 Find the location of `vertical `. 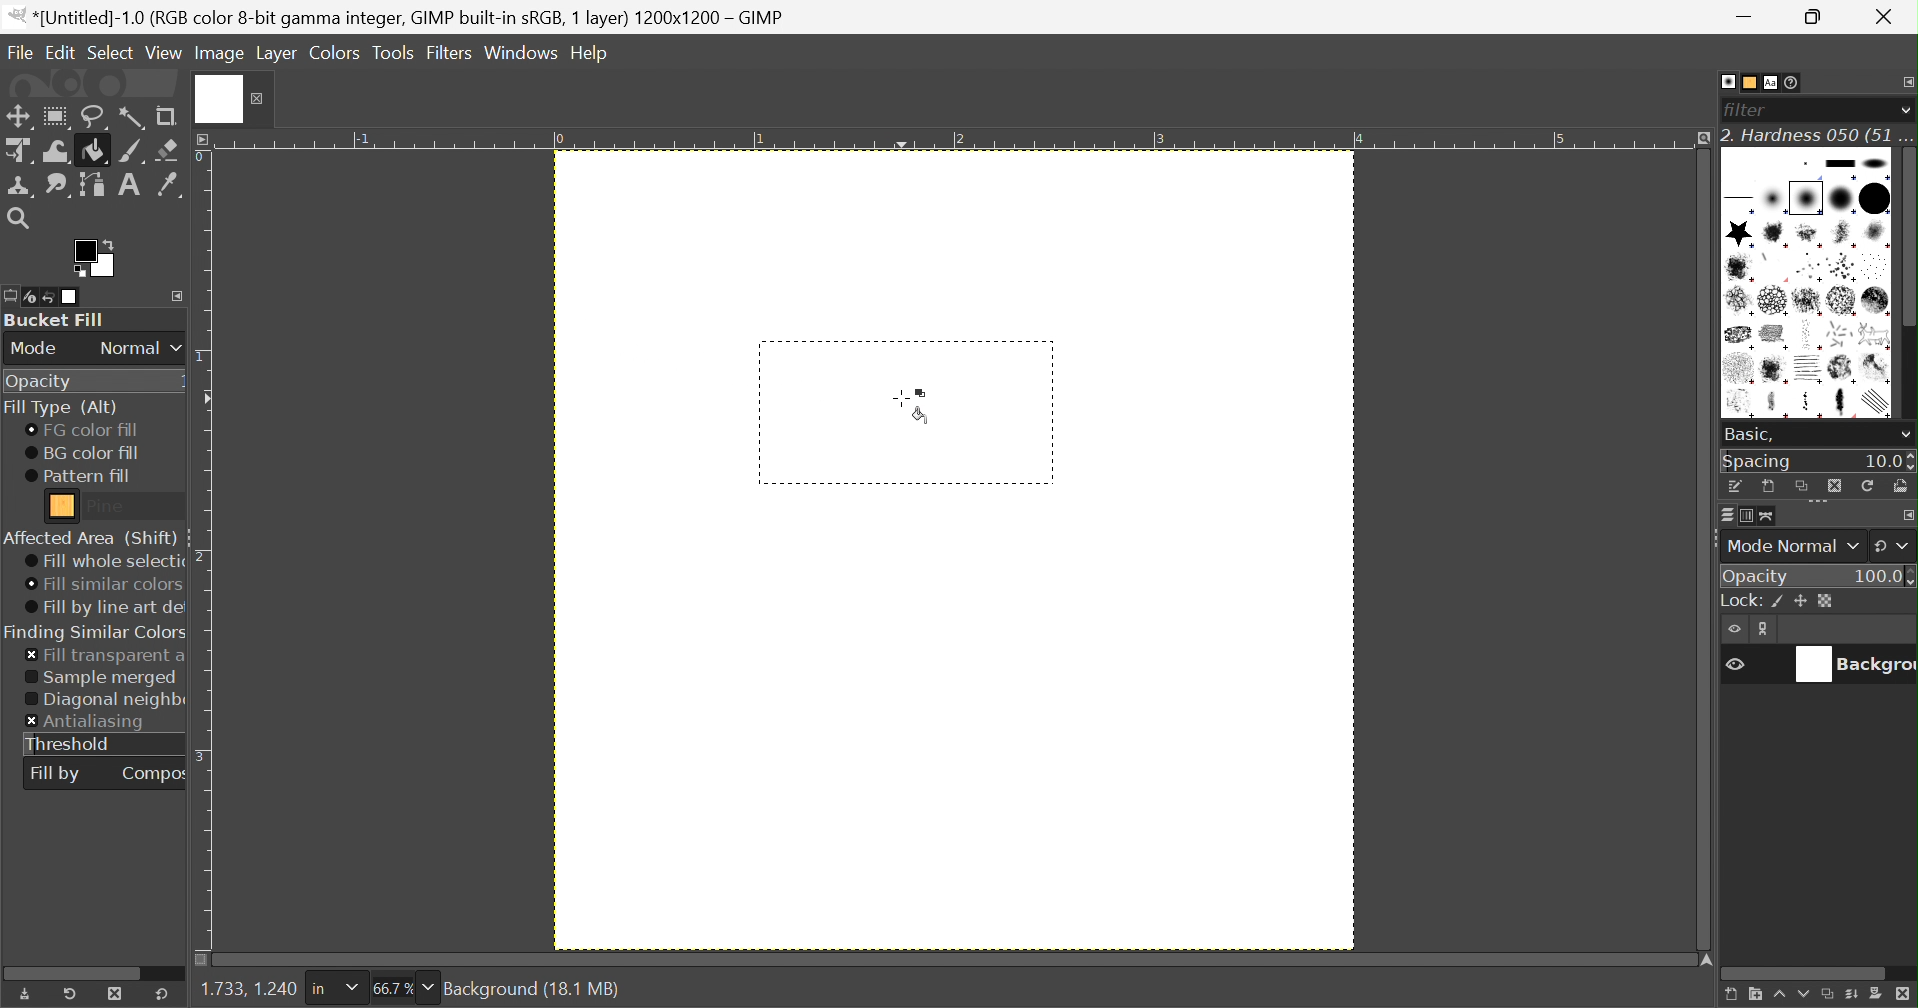

vertical  is located at coordinates (1906, 286).